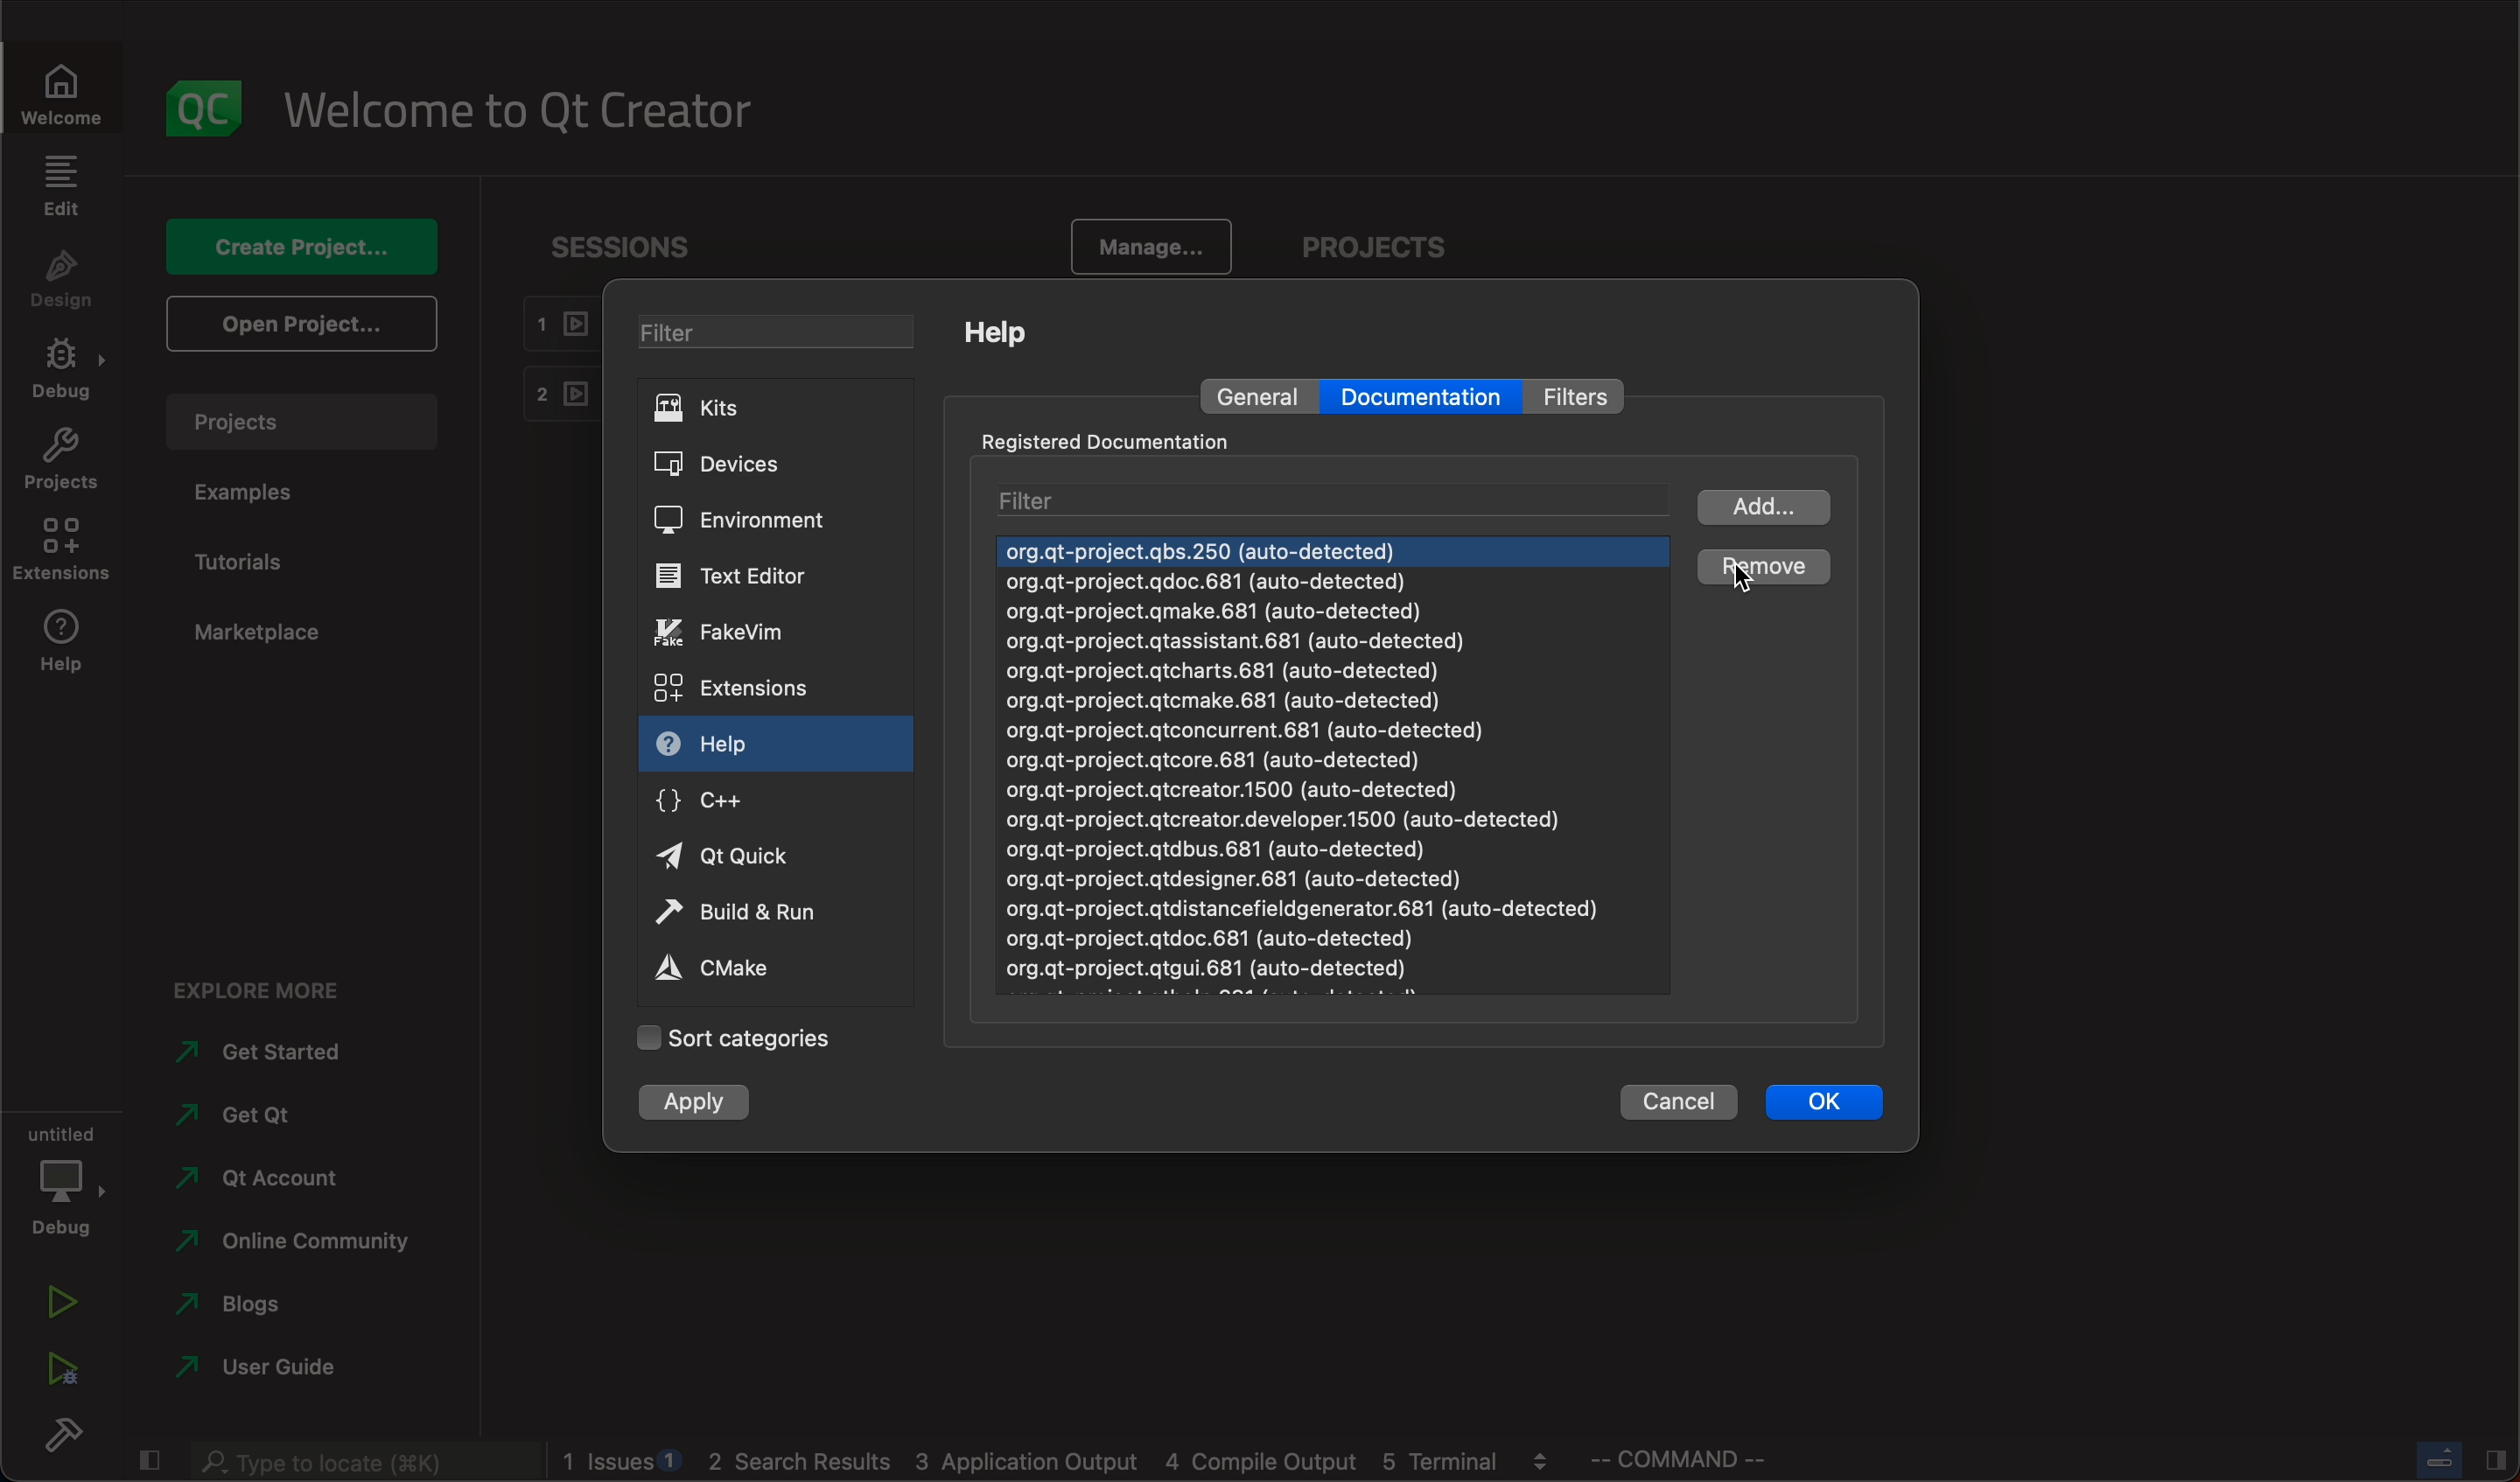 This screenshot has height=1482, width=2520. Describe the element at coordinates (1300, 790) in the screenshot. I see `org.gt-project.qdoc.681 (auto-detected)
org.gt-project.gmake.681 (auto-detected)
org.qt-project.qtassistant.681 (auto-detected)
org.qt-project.qtcharts.681 (auto-detected)
org.gt-project.gtcmake.681 (auto-detected)
org.gt-project.gtconcurrent.681 (auto-detected)
org.qt-project.qtcore.681 (auto-detected)
org.gt-project.qtcreator.1500 (auto-detected)
org.qt-project.qtcreator.developer.1500 (auto-detected)
org.qt-project.qtdbus.681 (auto-detected)
org.qt-project.qtdesigner.681 (auto-detected)
org.gt-project.qtdistancefieldgenerator.681 (auto-detected)
org.qt-project.qtdoc.681 (auto-detected)
org.gt-project.qtgui.681 (auto-detected)` at that location.